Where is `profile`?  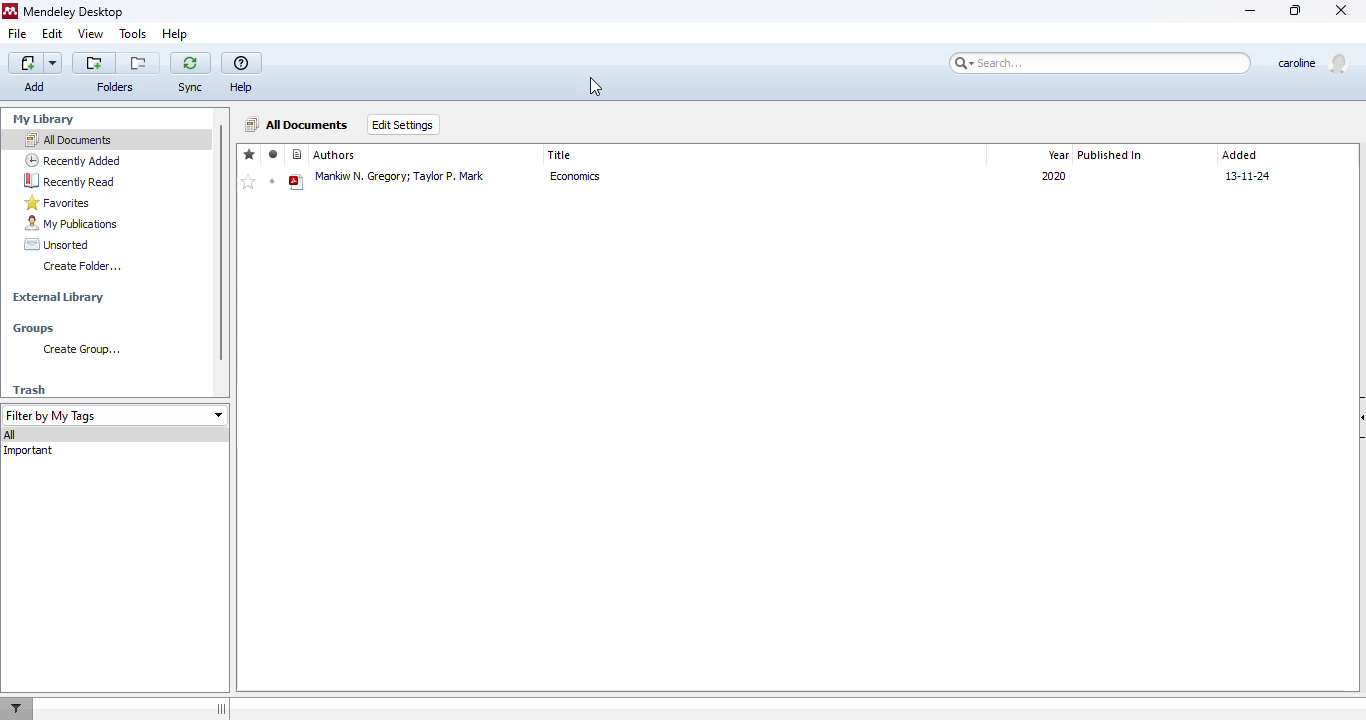 profile is located at coordinates (1311, 63).